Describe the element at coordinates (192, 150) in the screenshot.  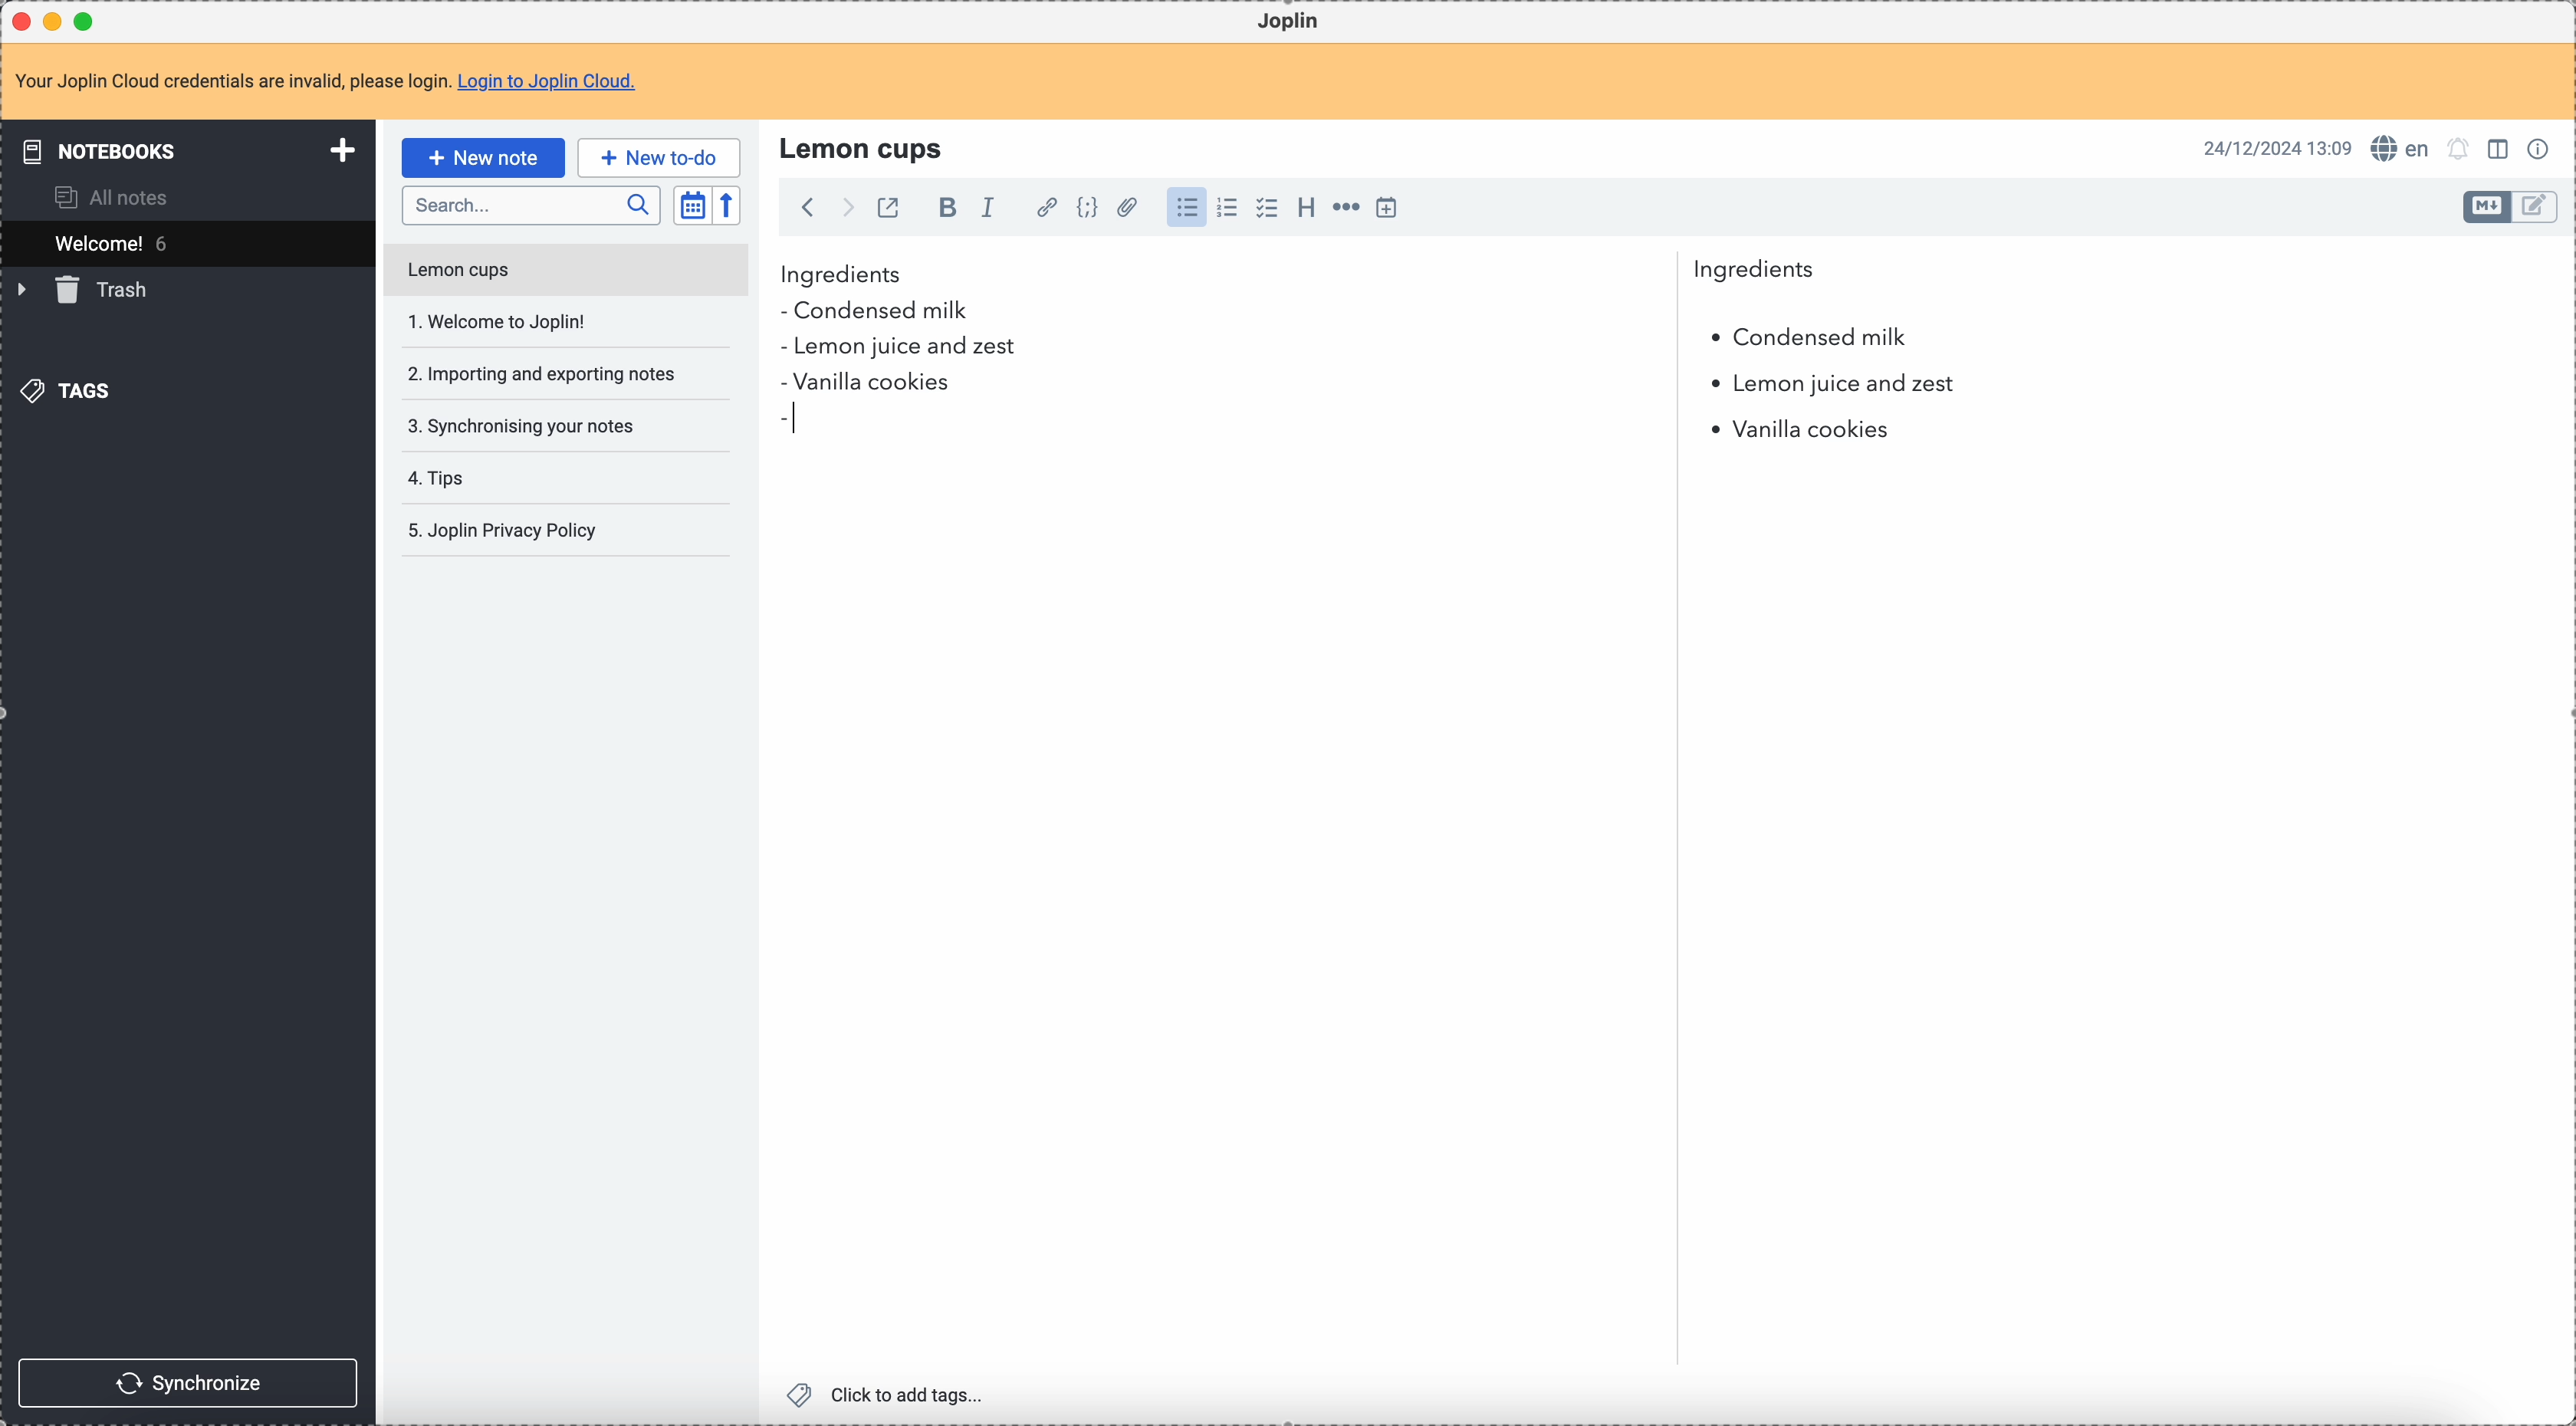
I see `notebooks` at that location.